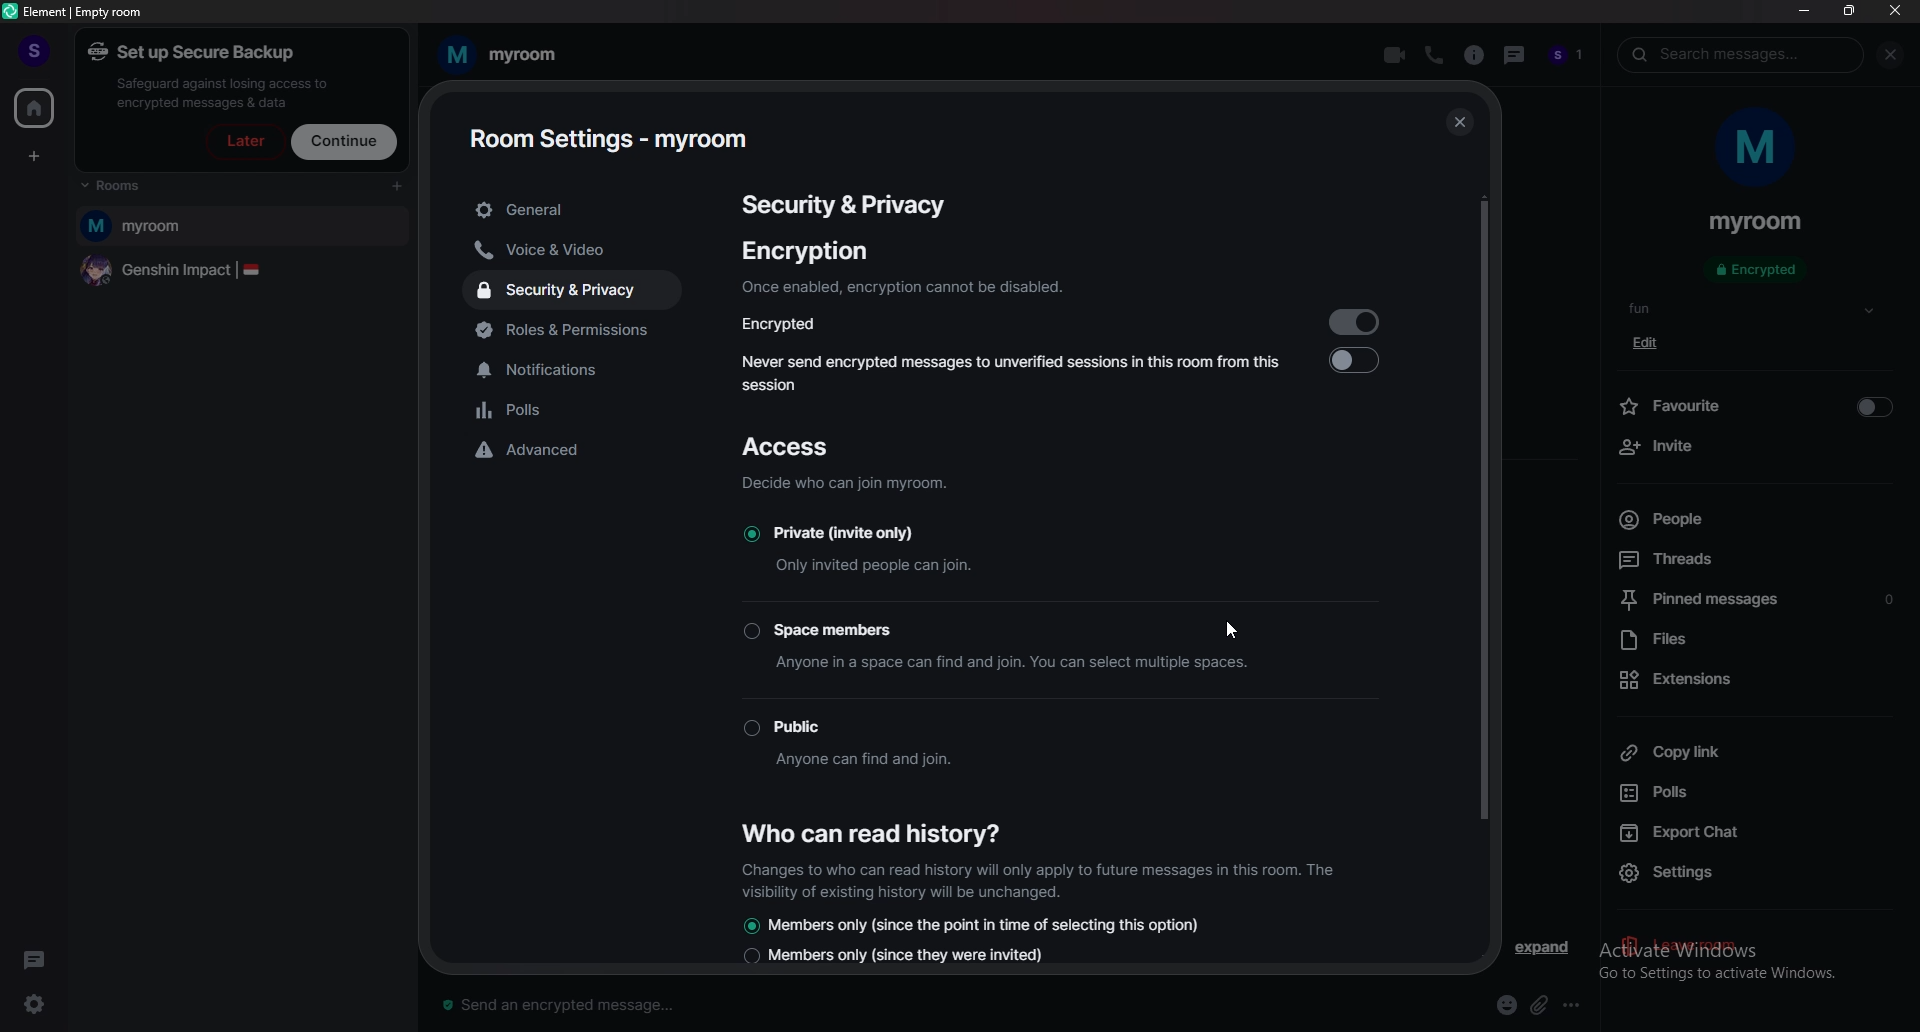 The image size is (1920, 1032). I want to click on attach, so click(1539, 1005).